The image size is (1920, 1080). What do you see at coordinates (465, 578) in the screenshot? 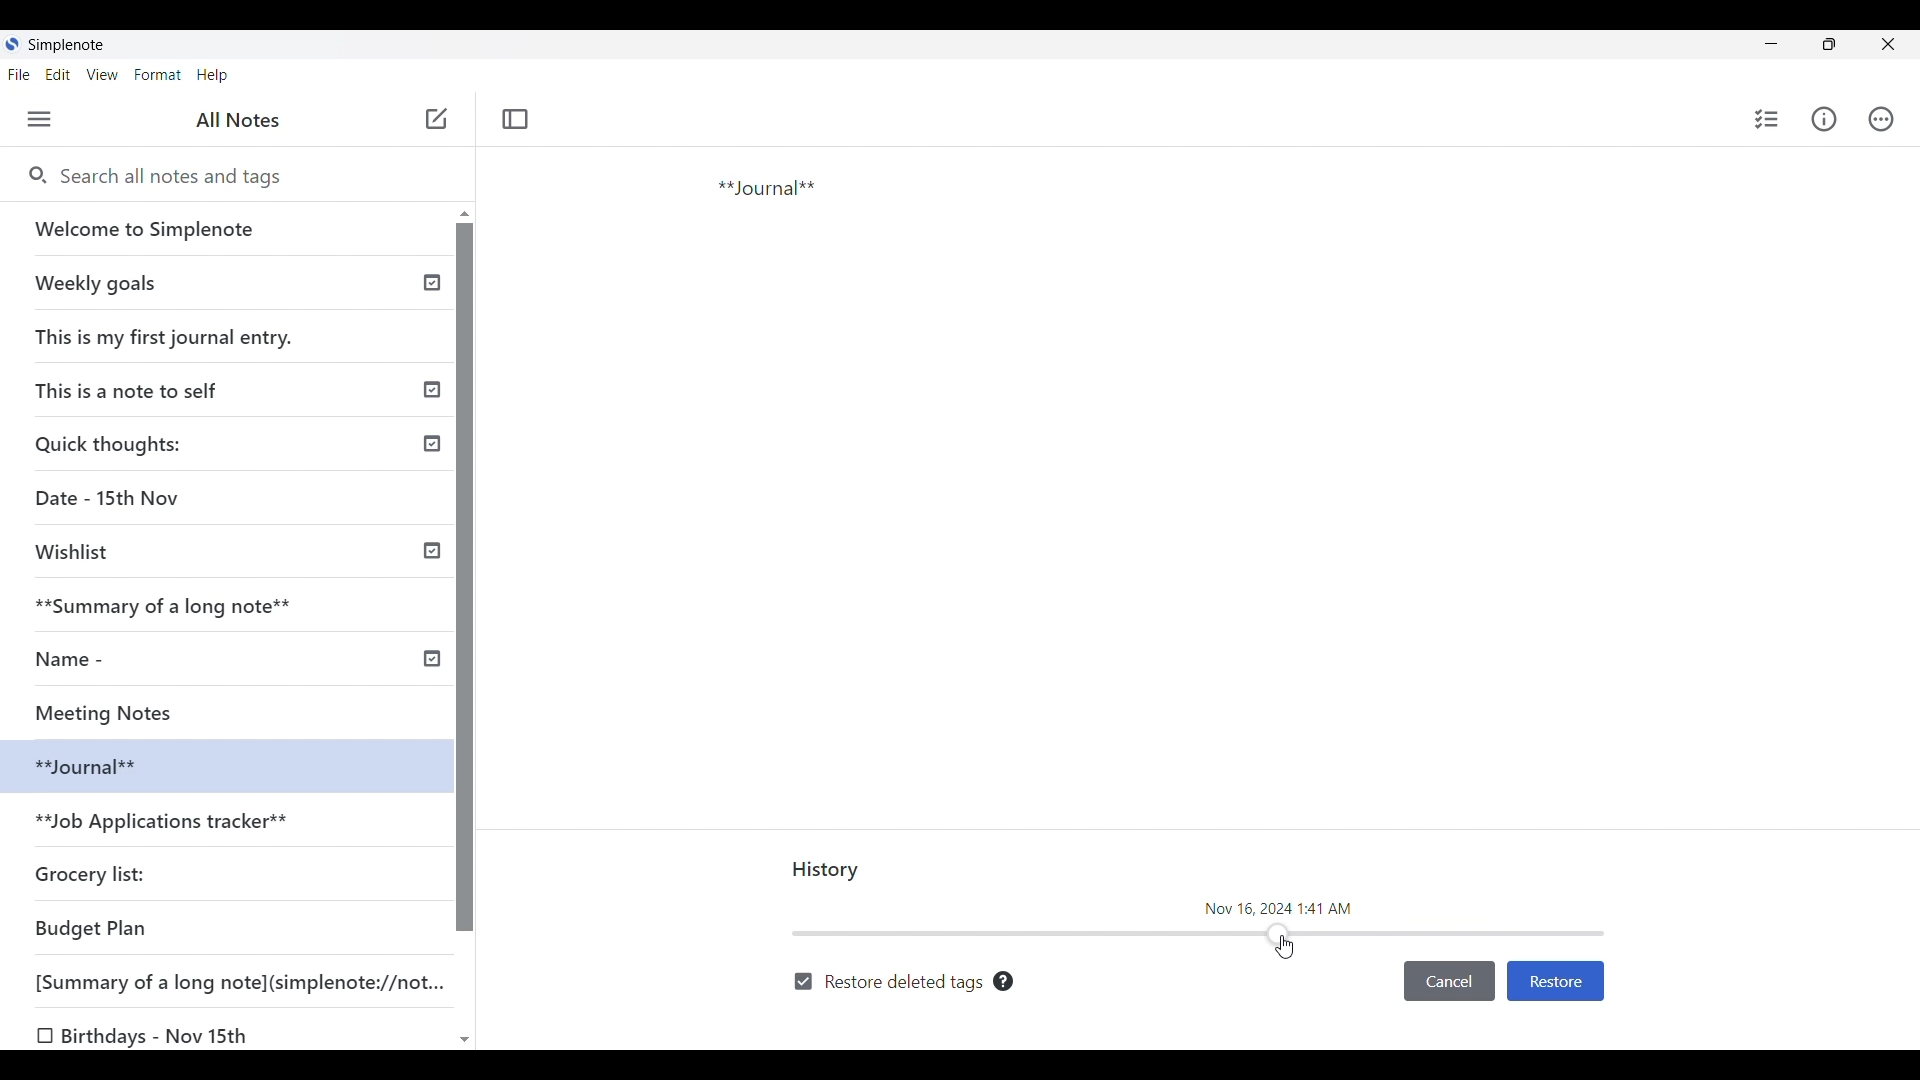
I see `Vertical slide bar for left panel` at bounding box center [465, 578].